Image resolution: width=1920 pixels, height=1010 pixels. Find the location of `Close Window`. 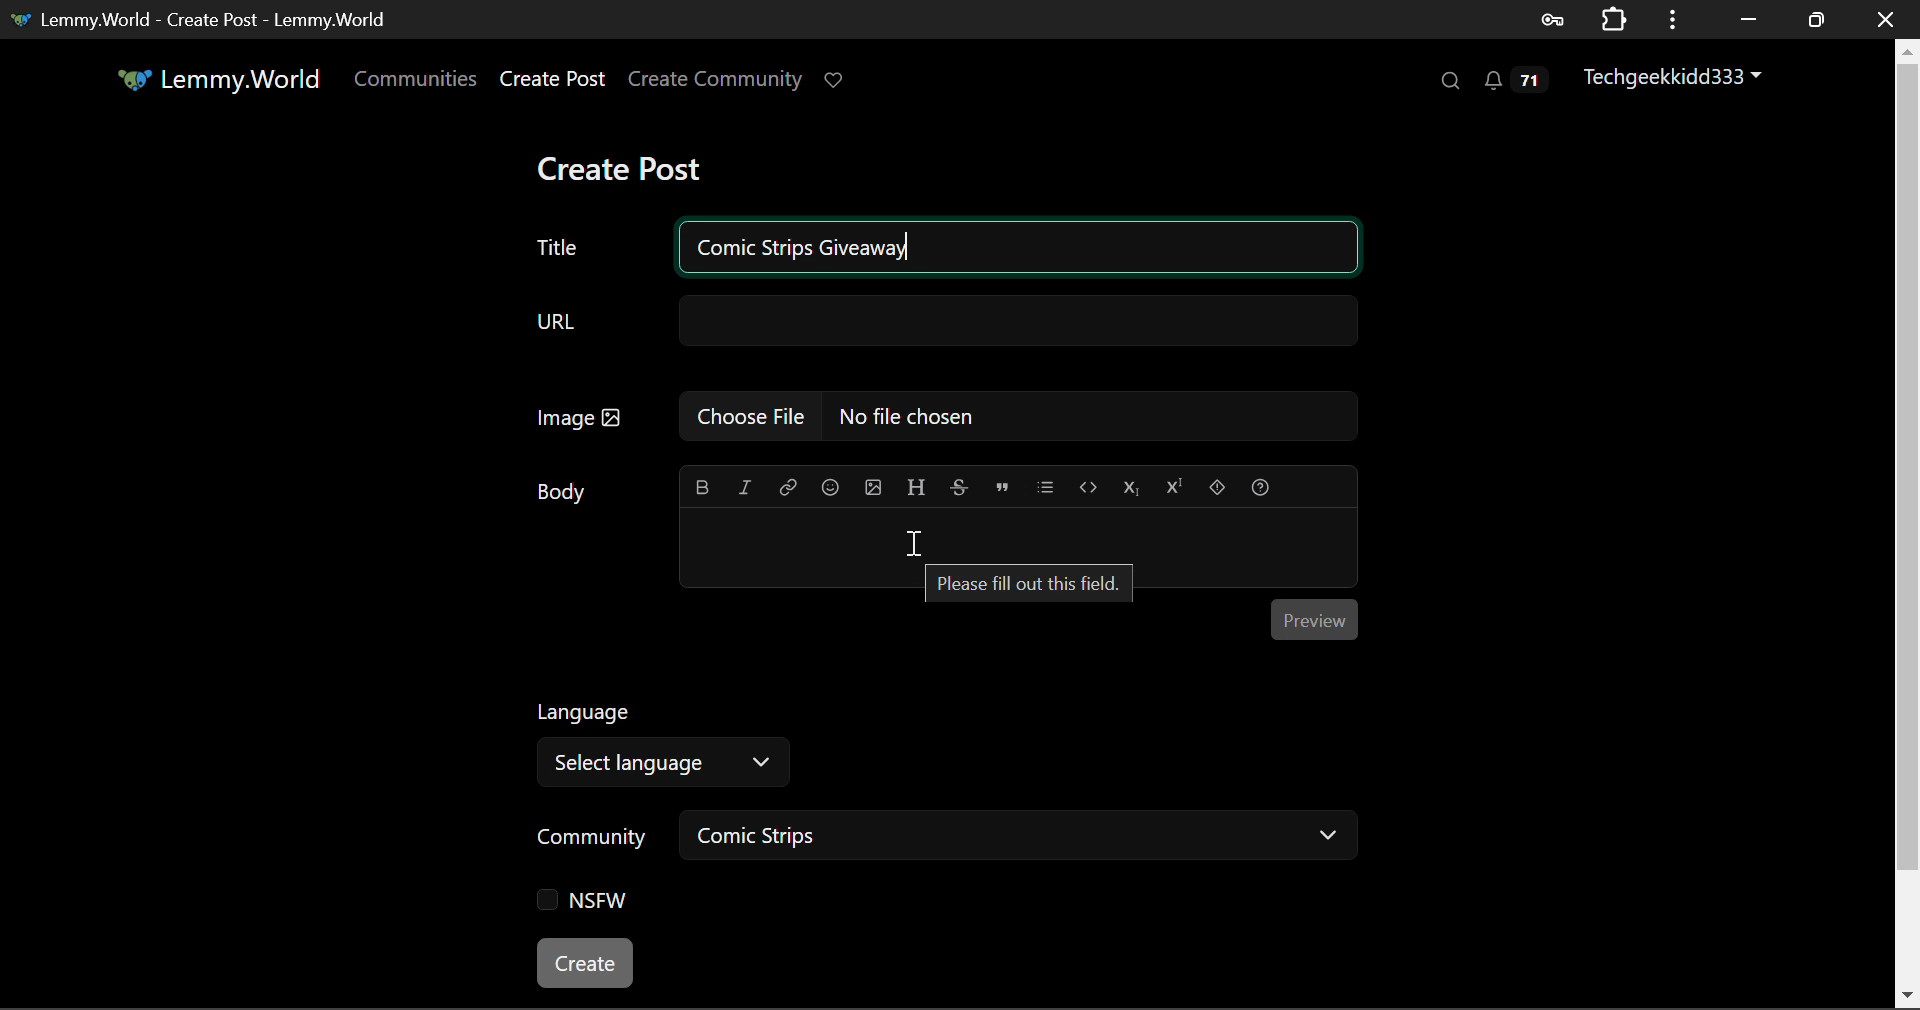

Close Window is located at coordinates (1885, 17).